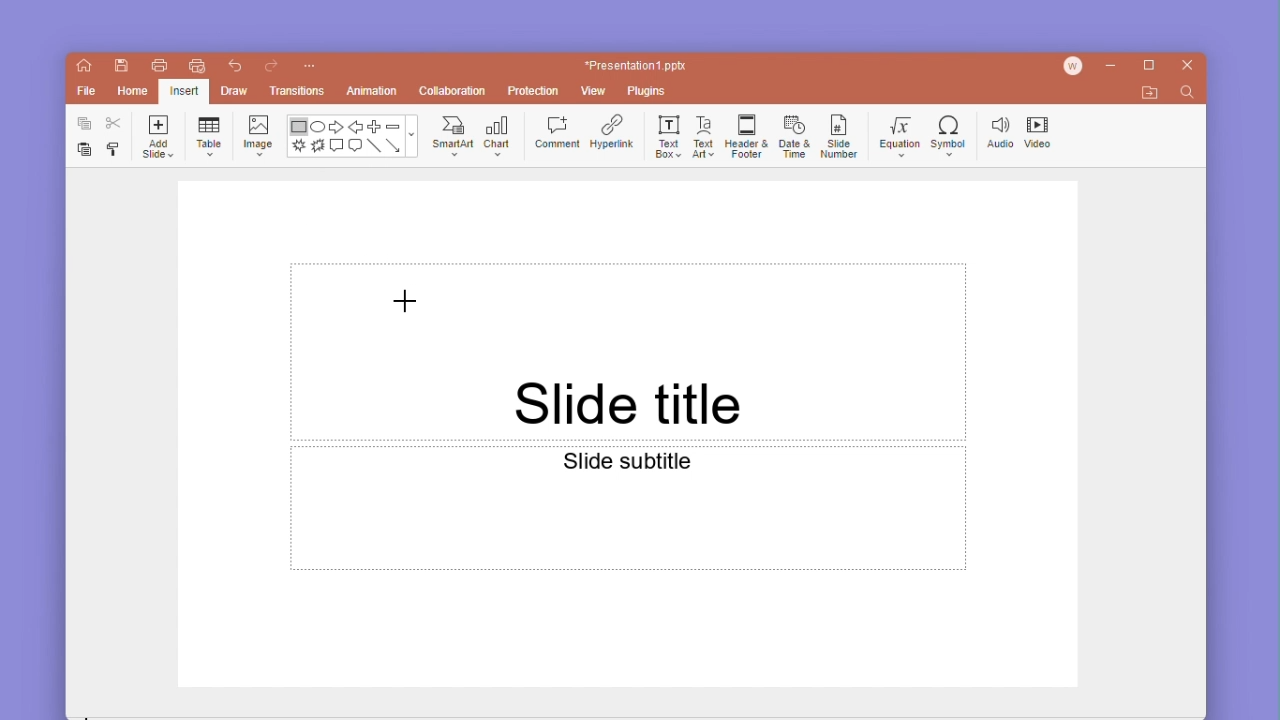 This screenshot has width=1280, height=720. Describe the element at coordinates (454, 135) in the screenshot. I see `smartart` at that location.